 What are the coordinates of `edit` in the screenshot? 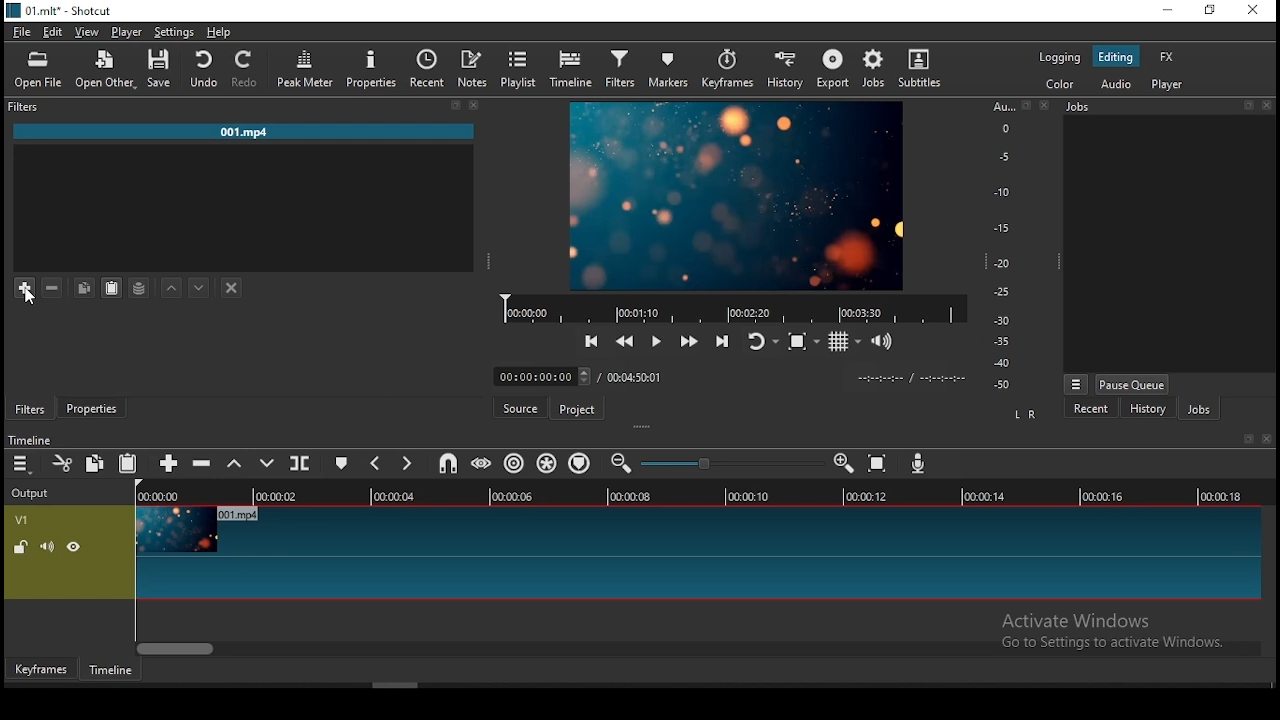 It's located at (55, 32).